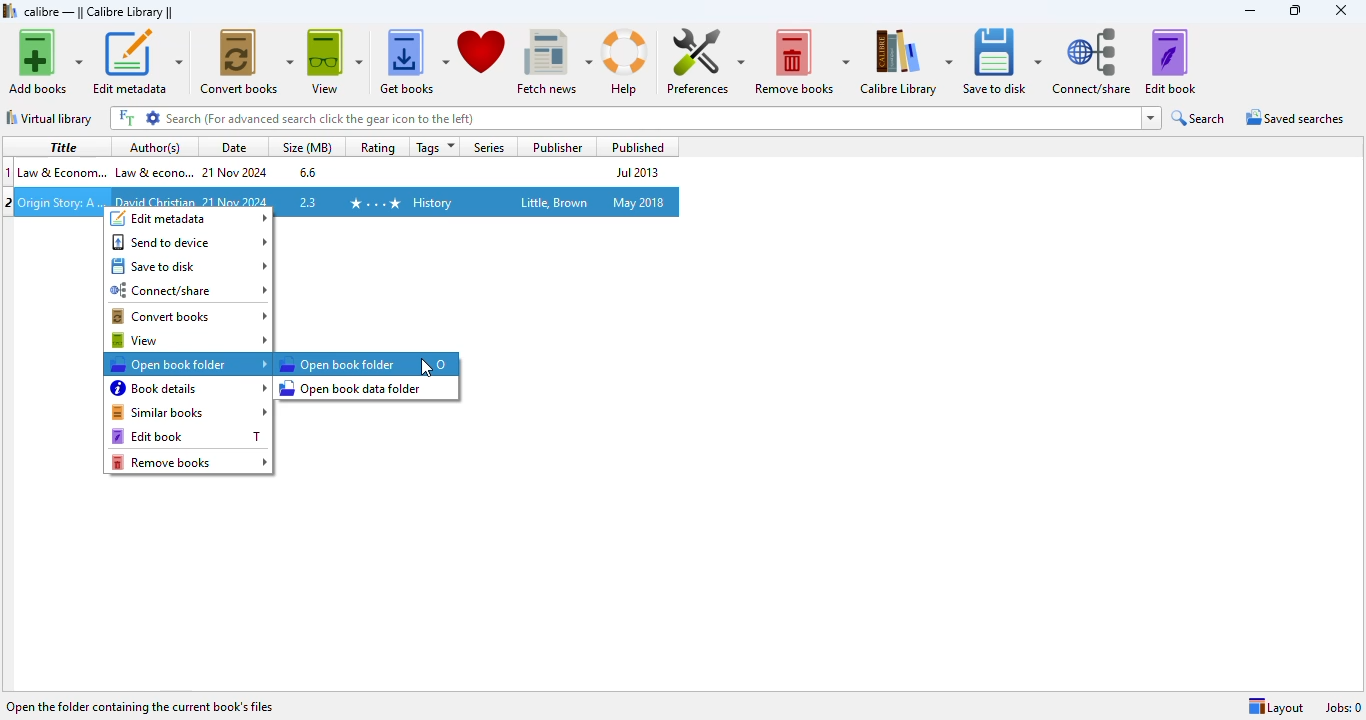  What do you see at coordinates (482, 50) in the screenshot?
I see `donate to support calibre` at bounding box center [482, 50].